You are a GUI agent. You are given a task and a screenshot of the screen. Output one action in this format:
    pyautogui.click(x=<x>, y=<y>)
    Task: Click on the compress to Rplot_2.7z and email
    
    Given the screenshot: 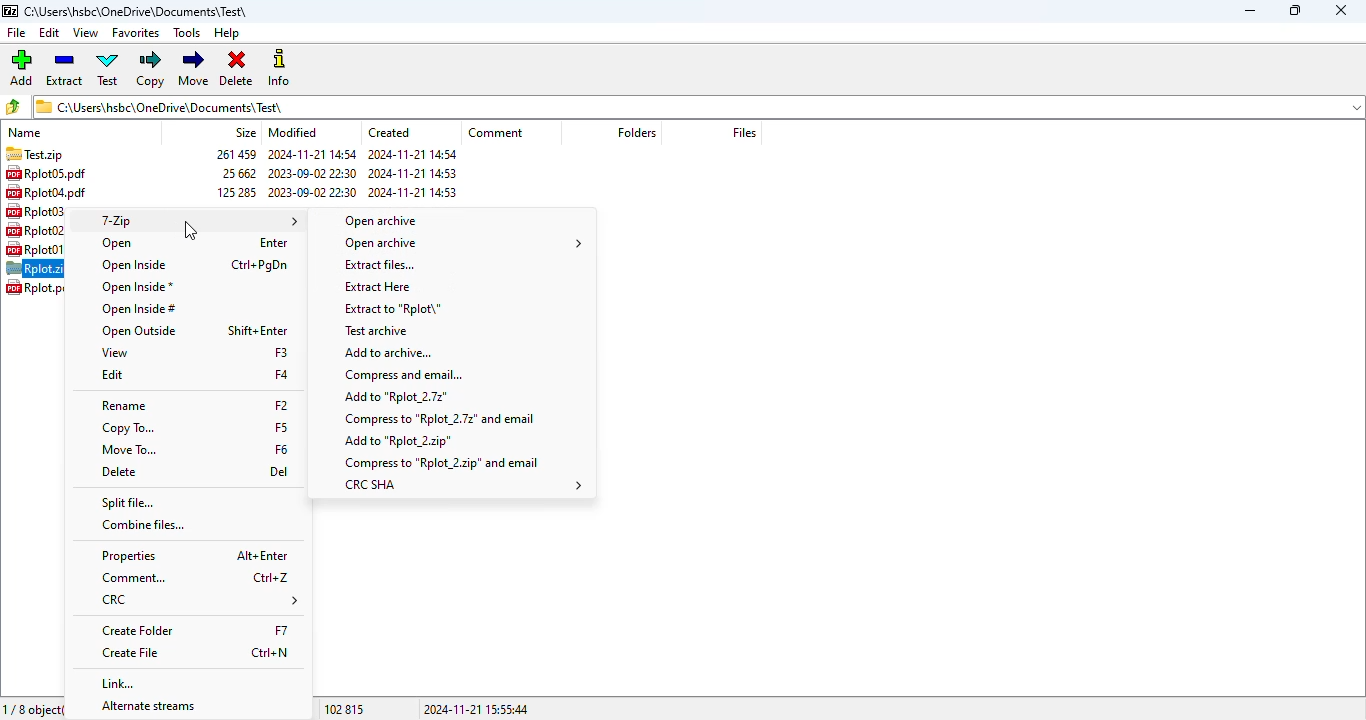 What is the action you would take?
    pyautogui.click(x=441, y=420)
    